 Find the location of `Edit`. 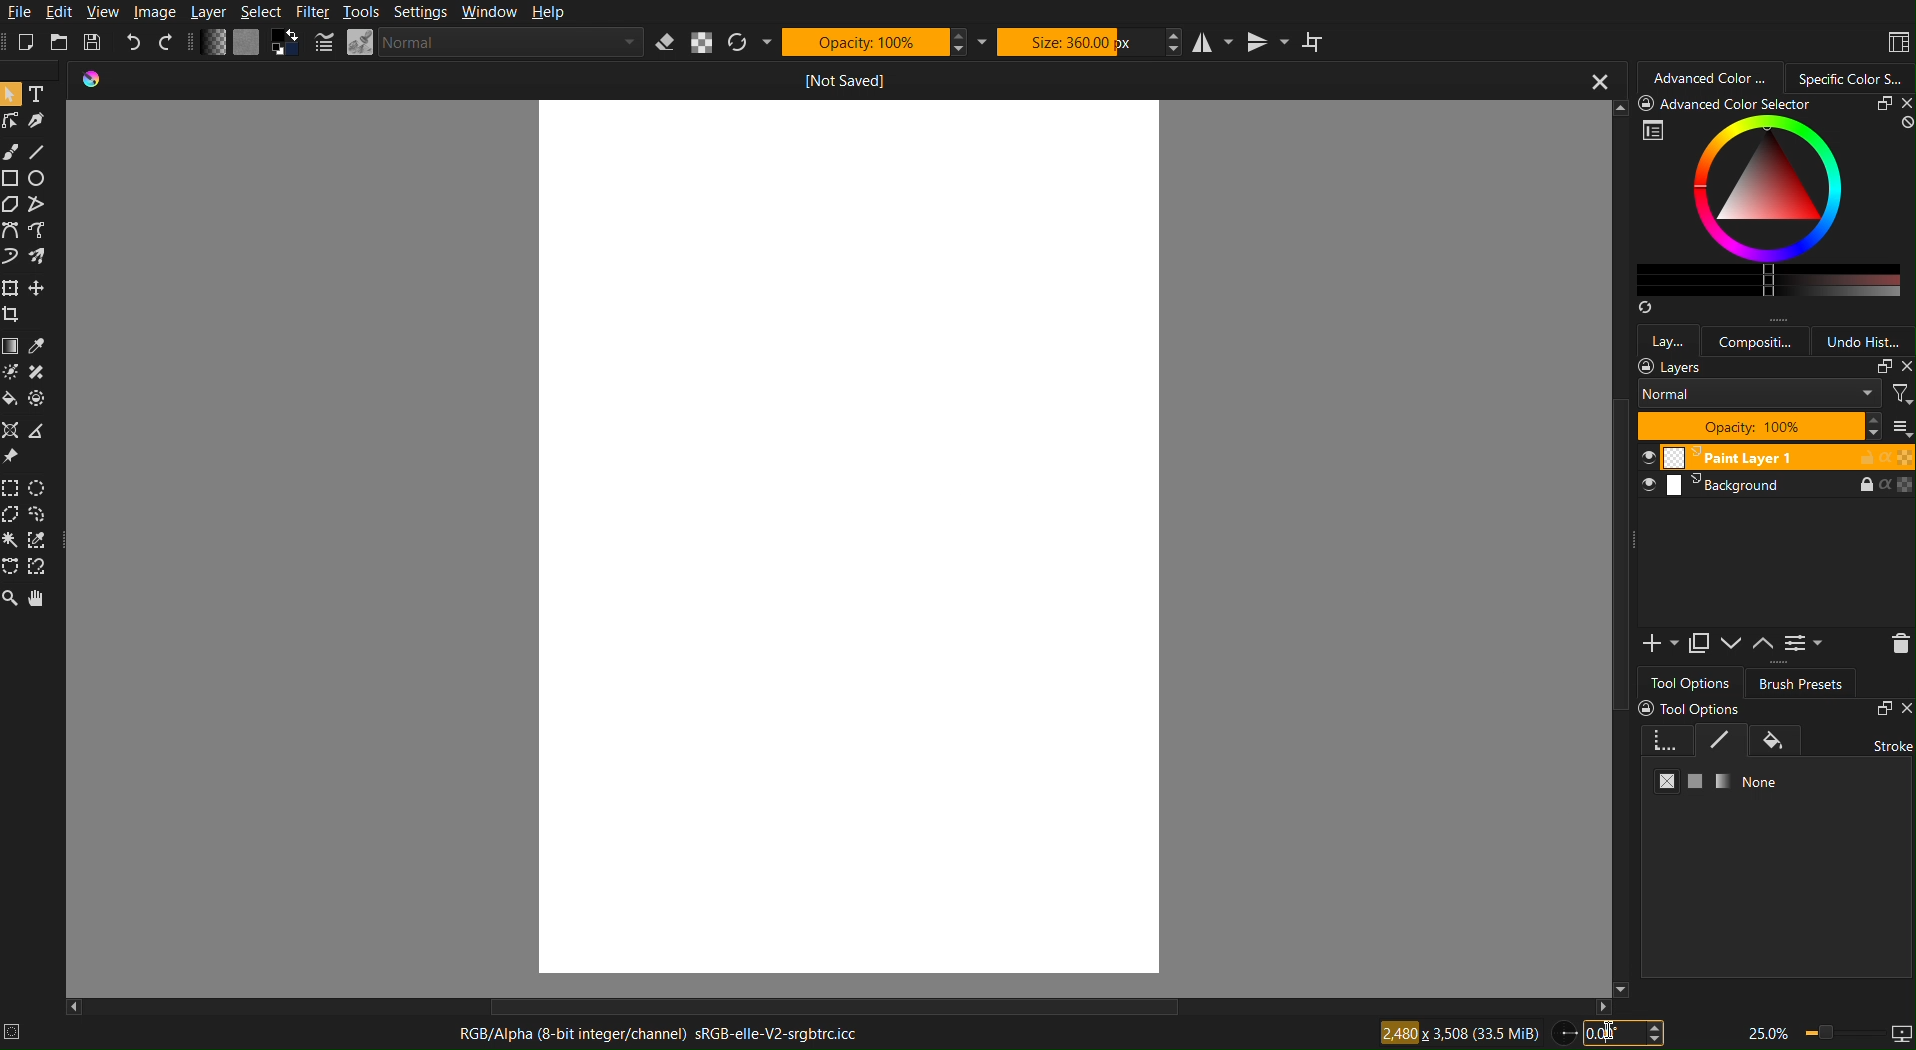

Edit is located at coordinates (63, 11).